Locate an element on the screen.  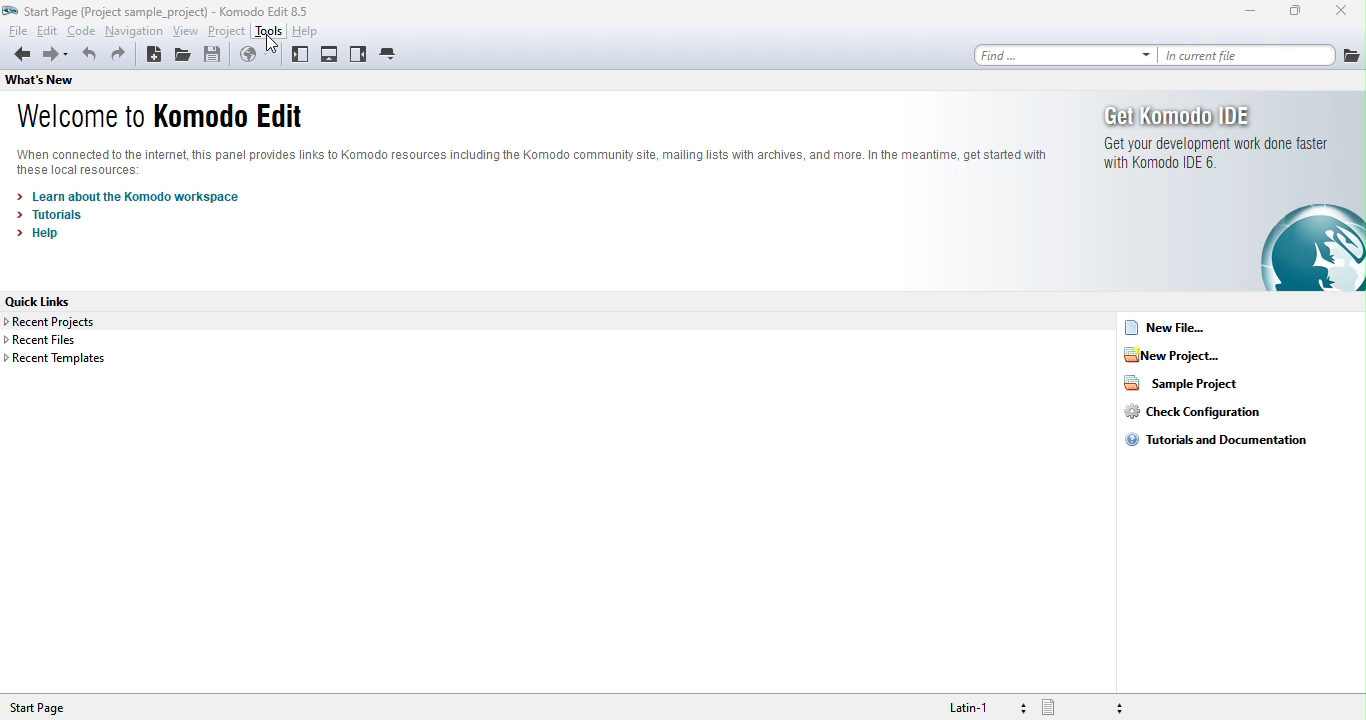
start page is located at coordinates (47, 708).